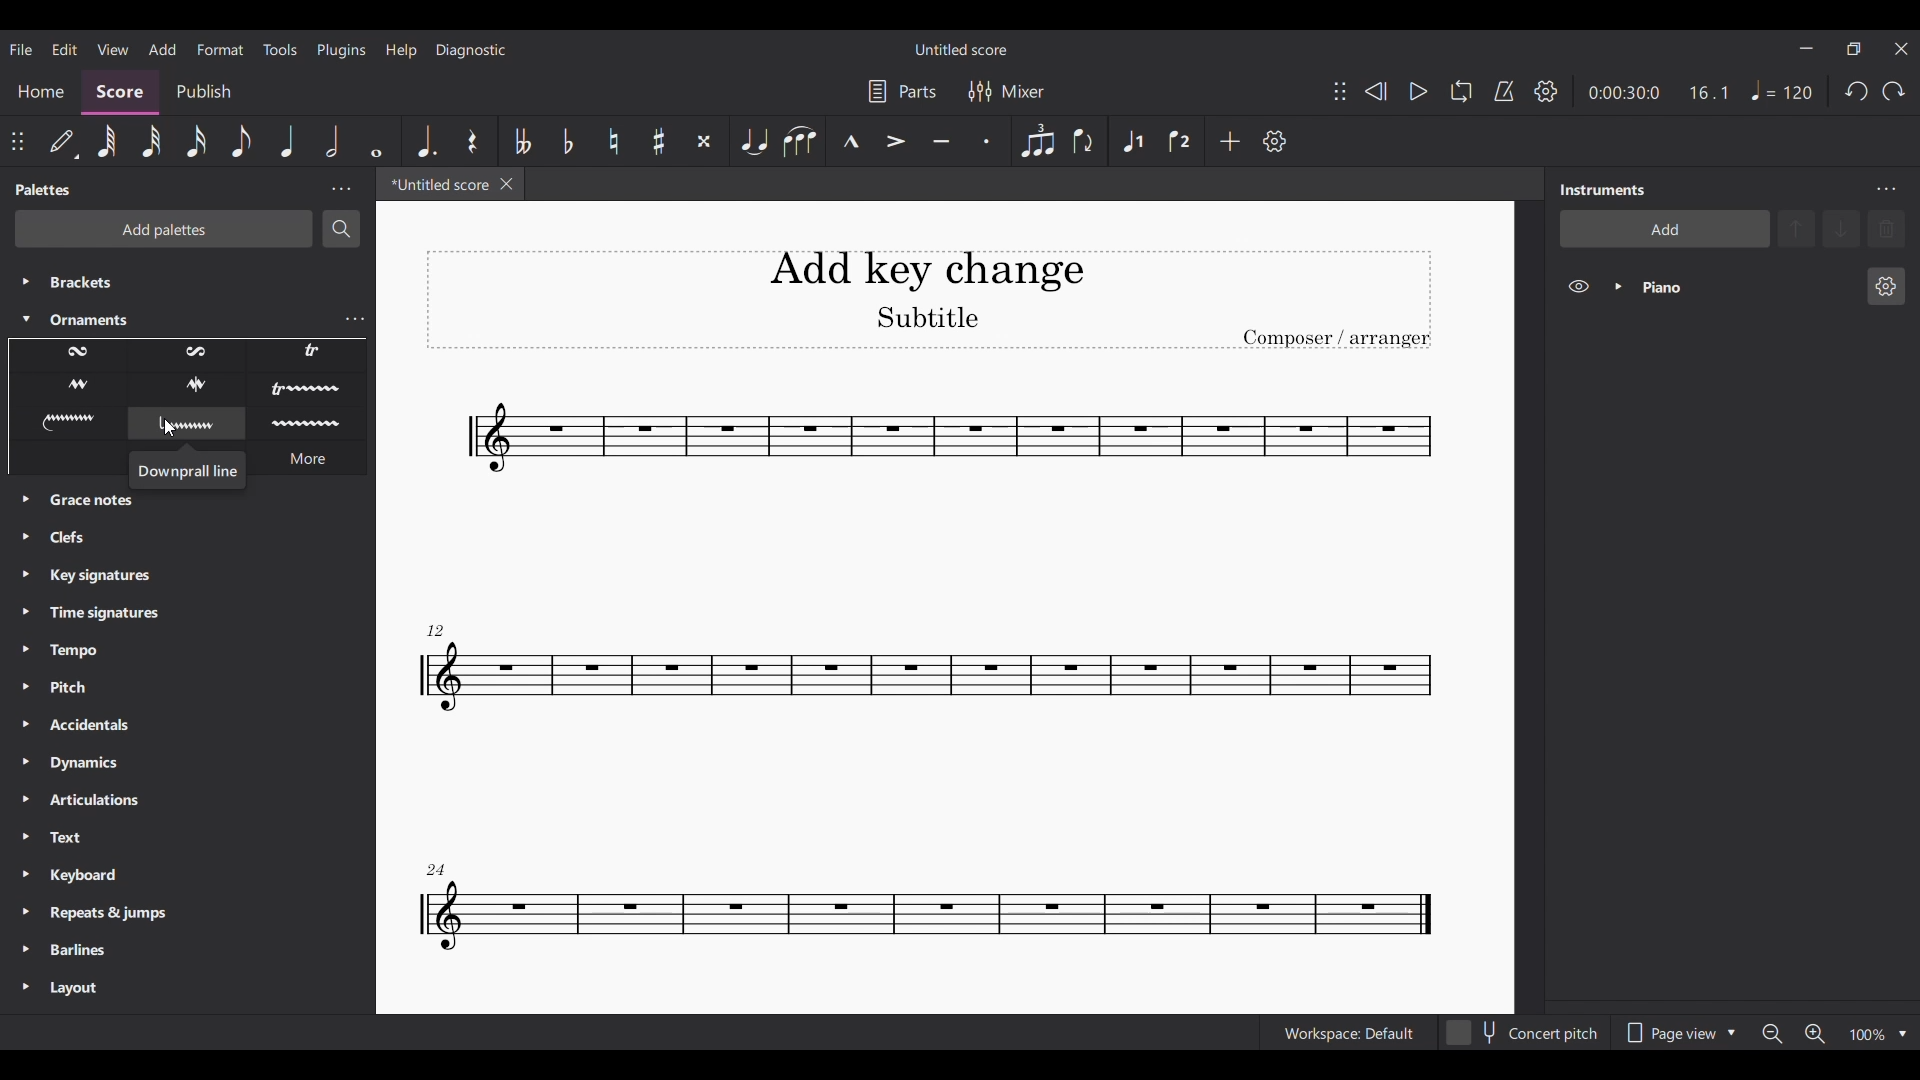  Describe the element at coordinates (1037, 141) in the screenshot. I see `Tuplet` at that location.